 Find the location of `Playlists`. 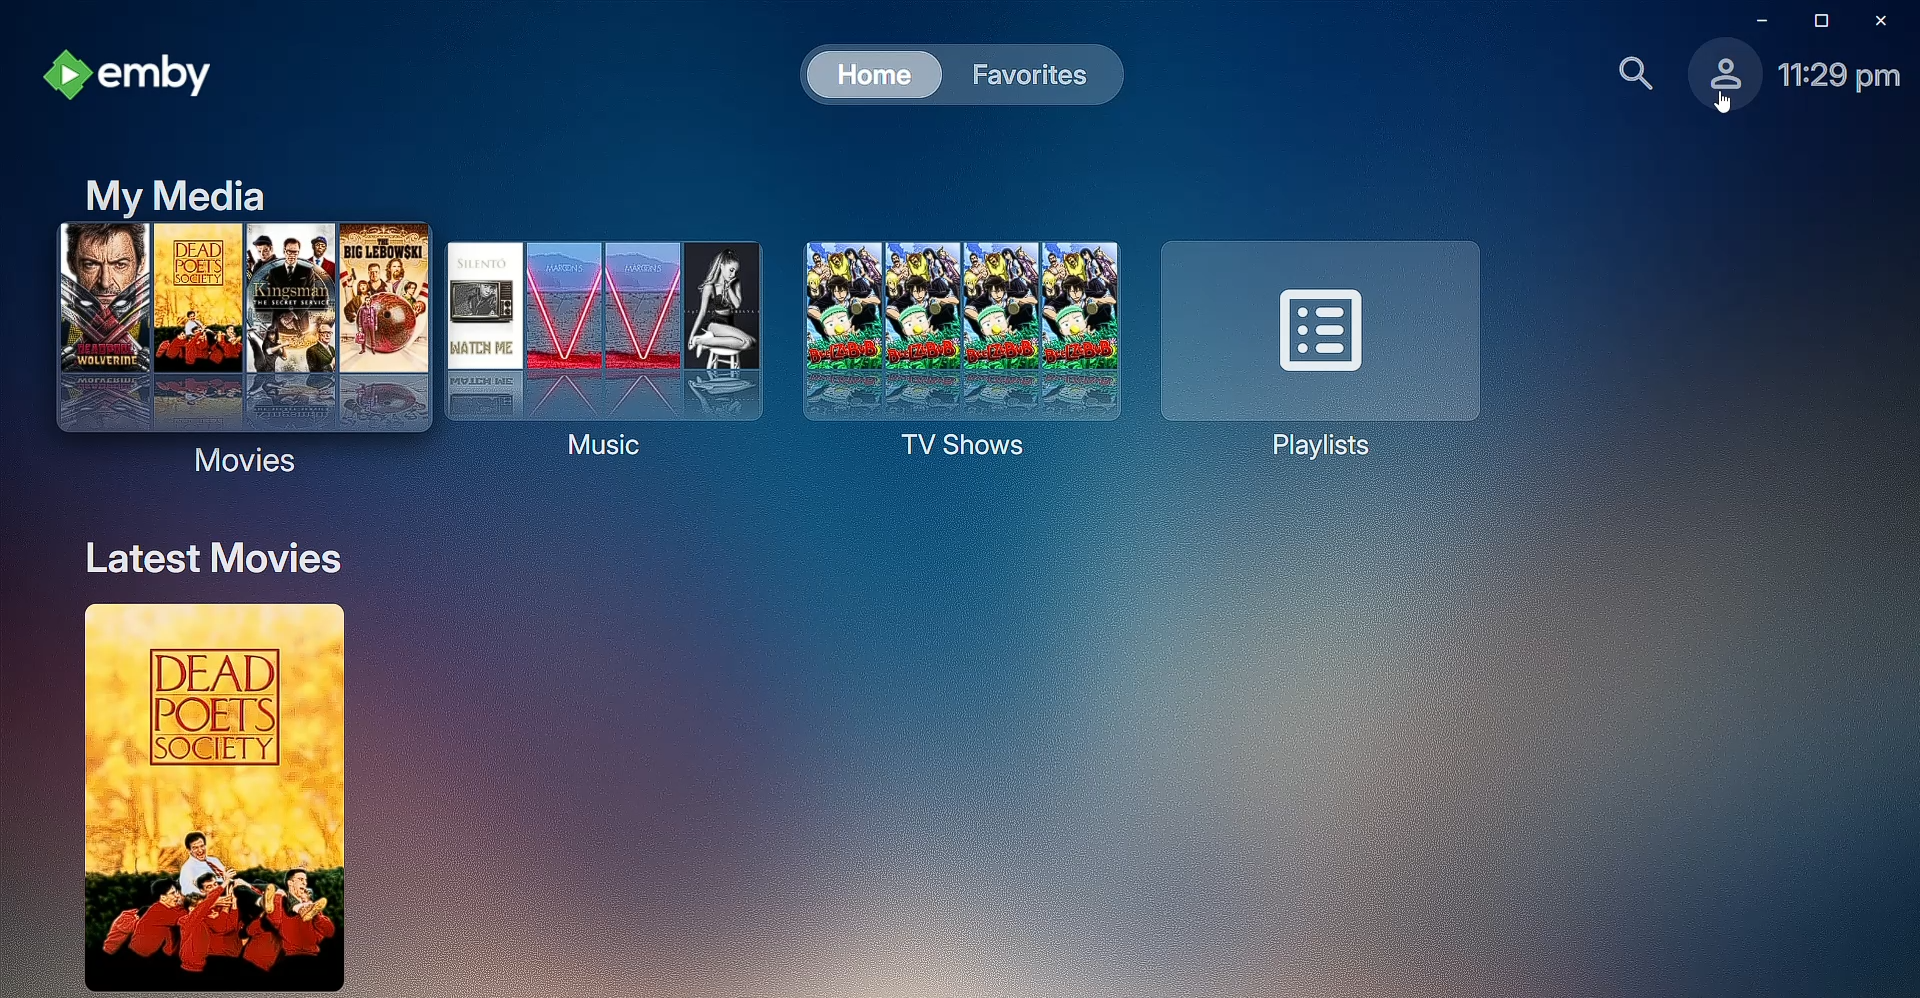

Playlists is located at coordinates (1328, 347).